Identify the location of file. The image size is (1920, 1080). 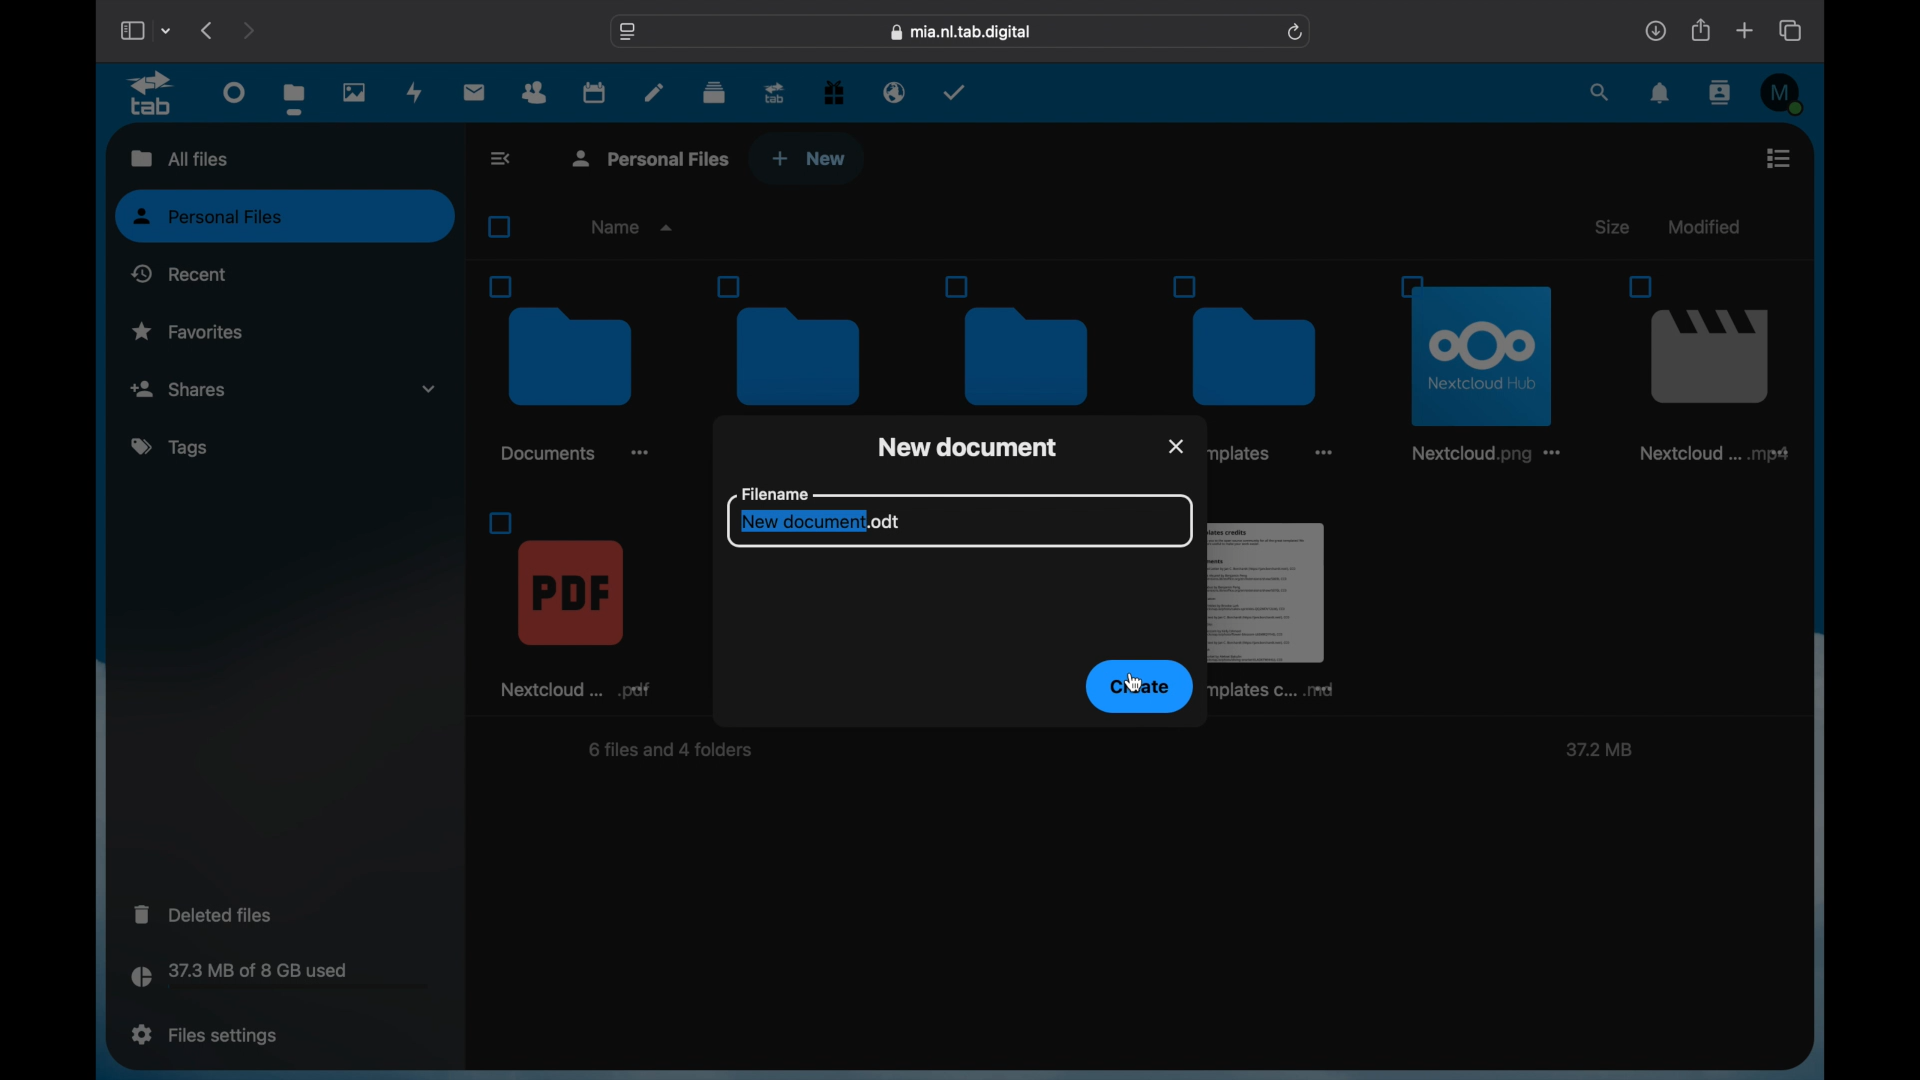
(572, 604).